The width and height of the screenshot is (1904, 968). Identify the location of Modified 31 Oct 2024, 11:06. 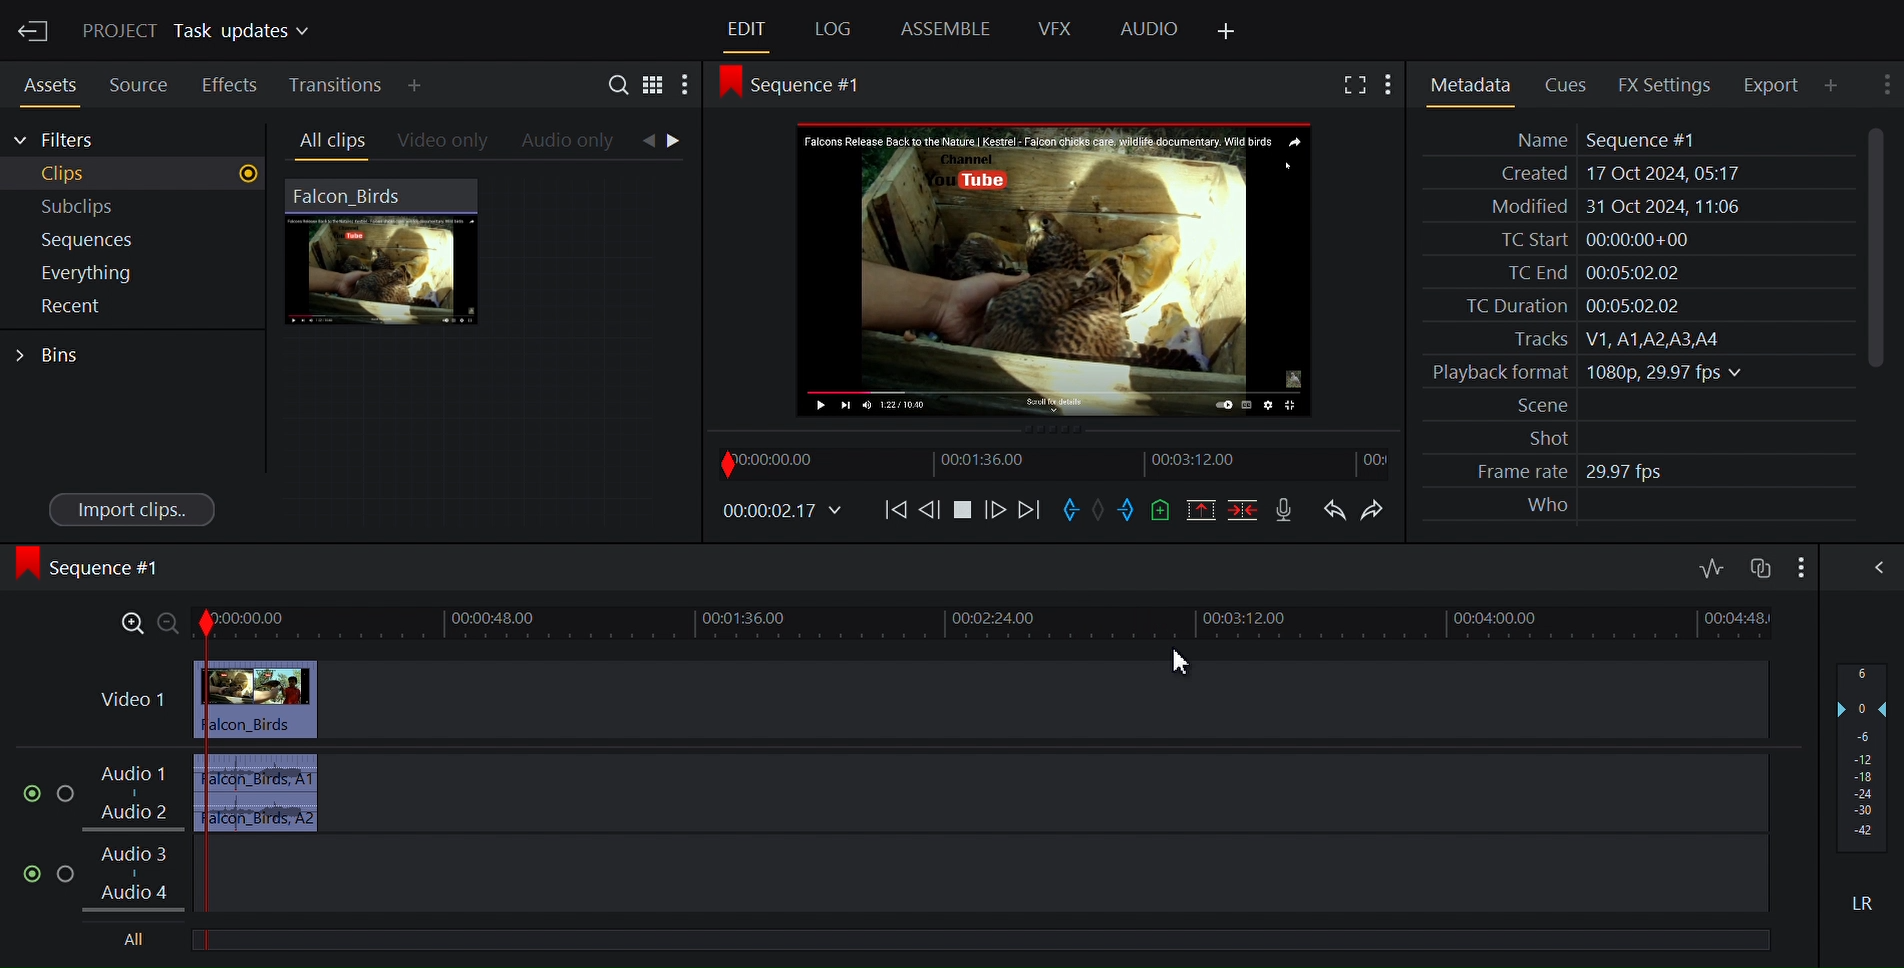
(1605, 207).